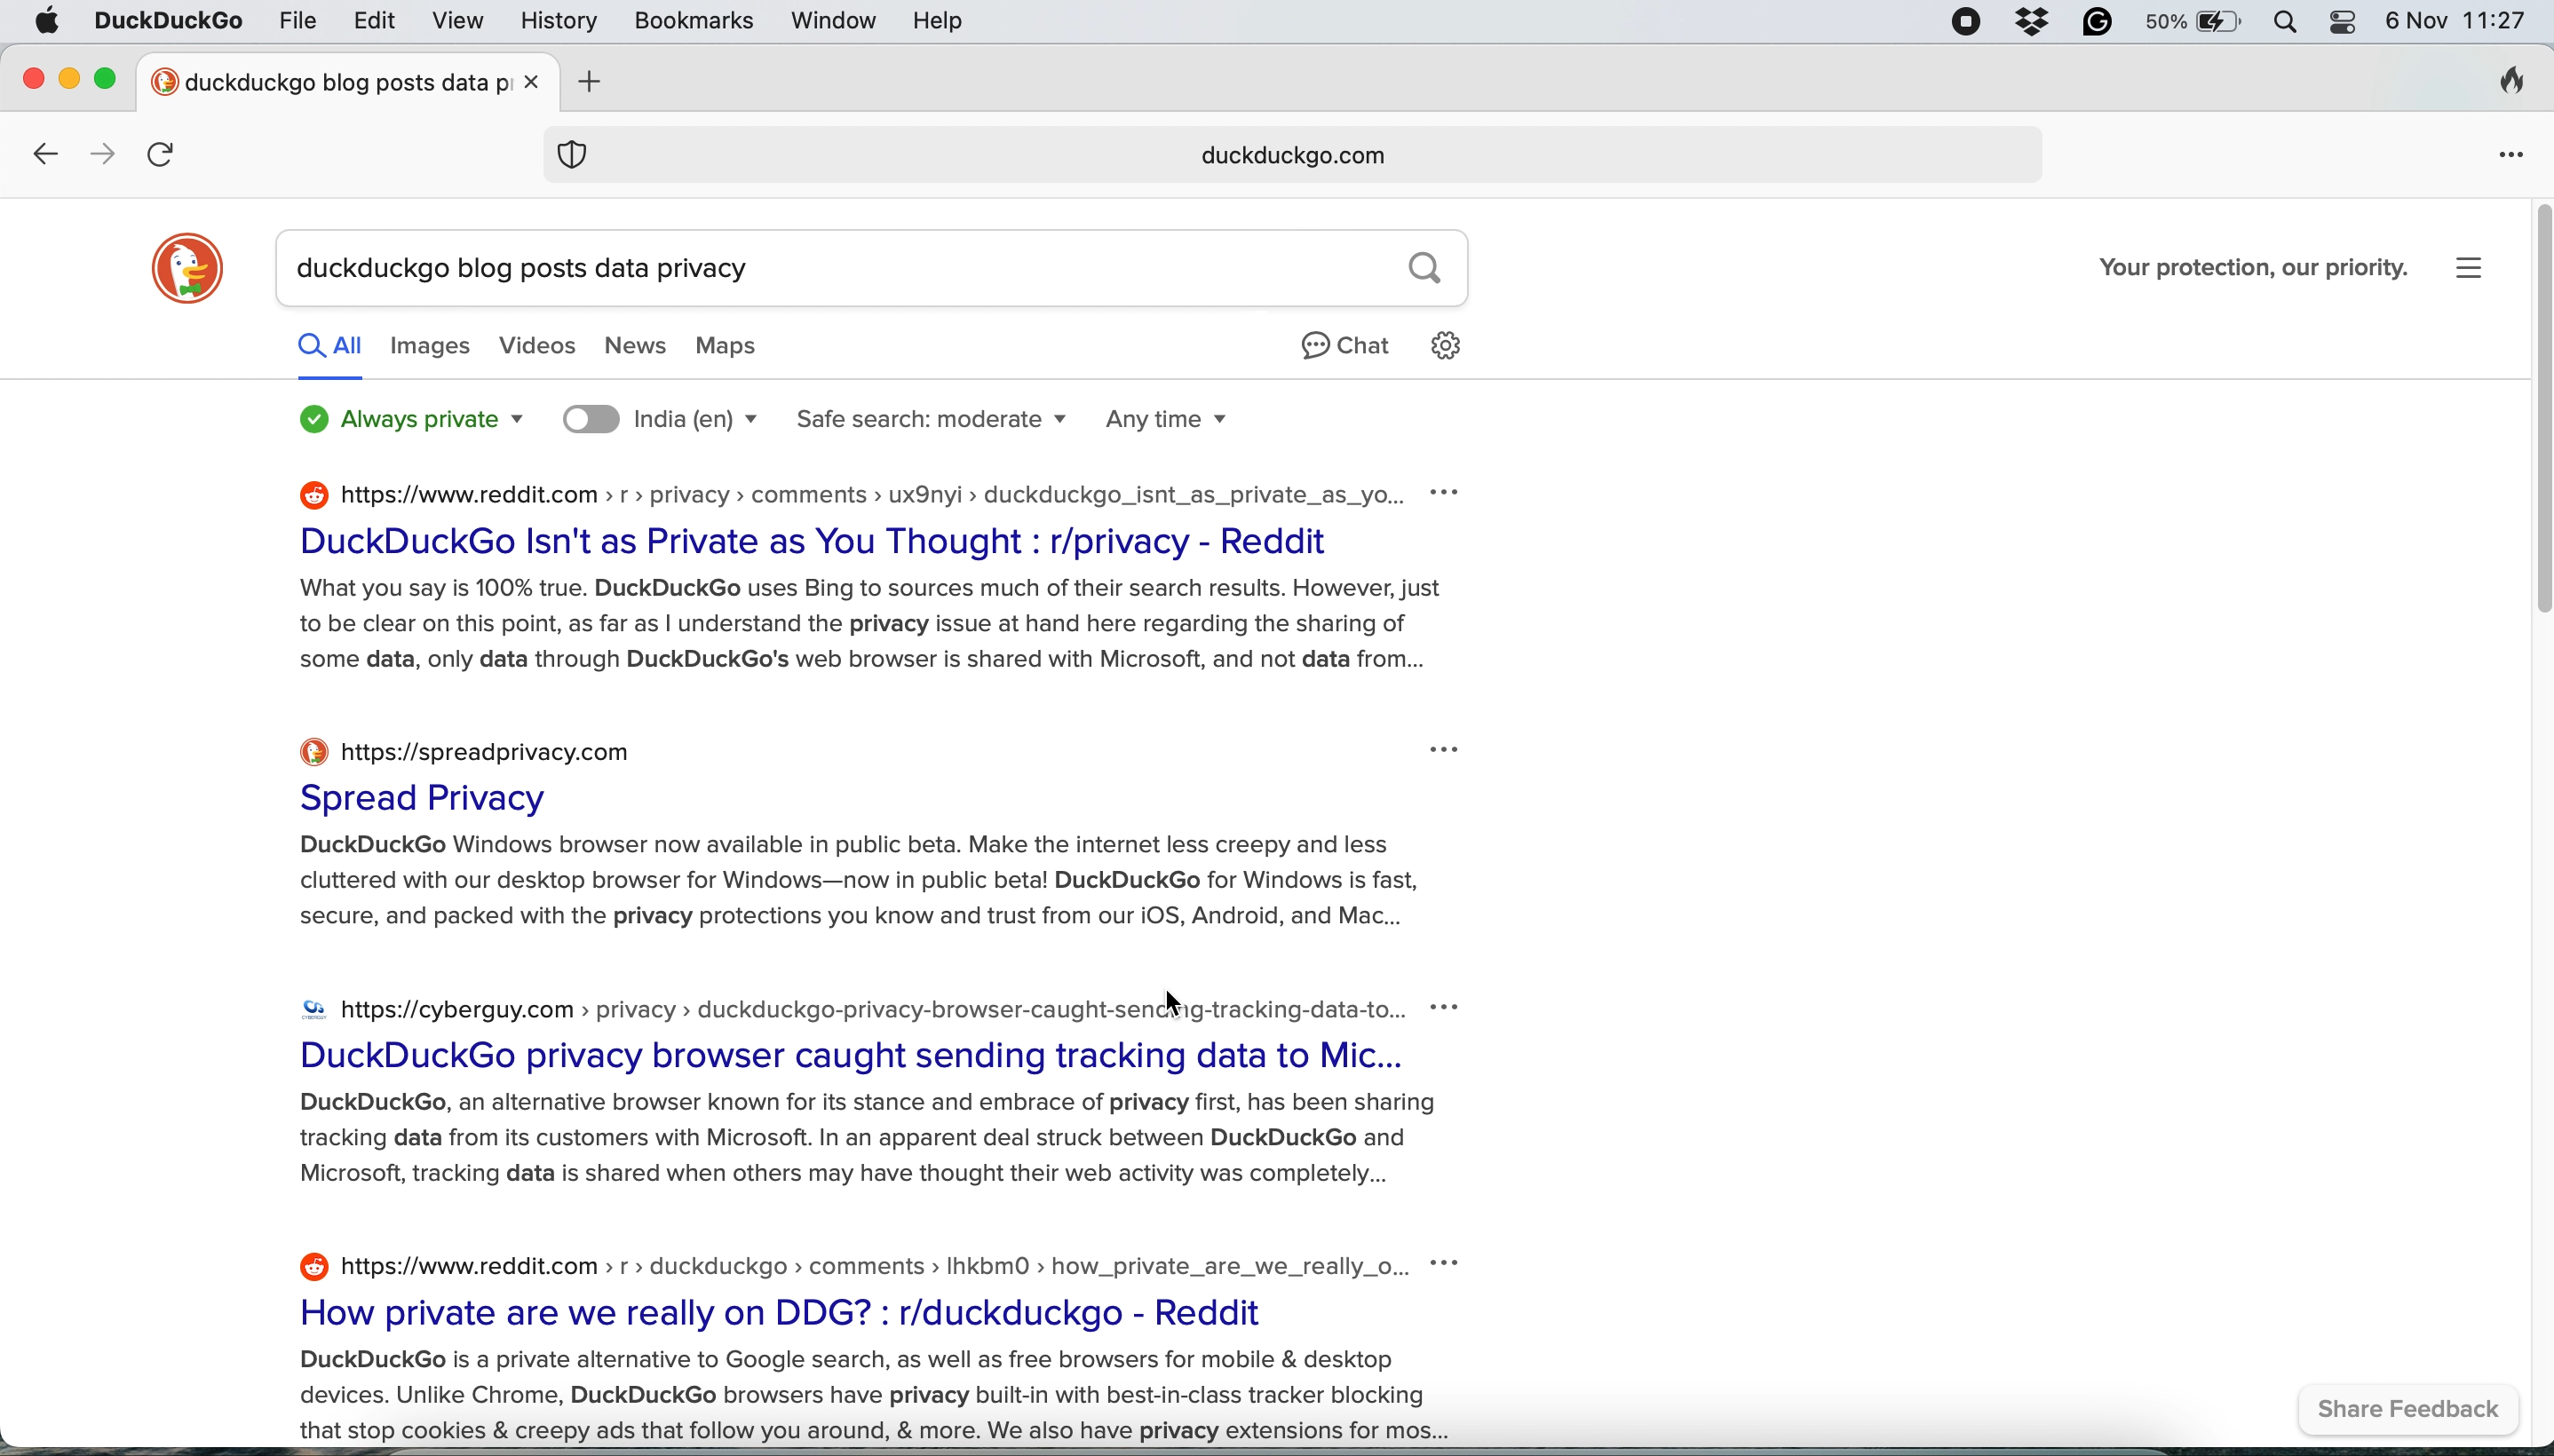 The image size is (2554, 1456). What do you see at coordinates (42, 156) in the screenshot?
I see `go back` at bounding box center [42, 156].